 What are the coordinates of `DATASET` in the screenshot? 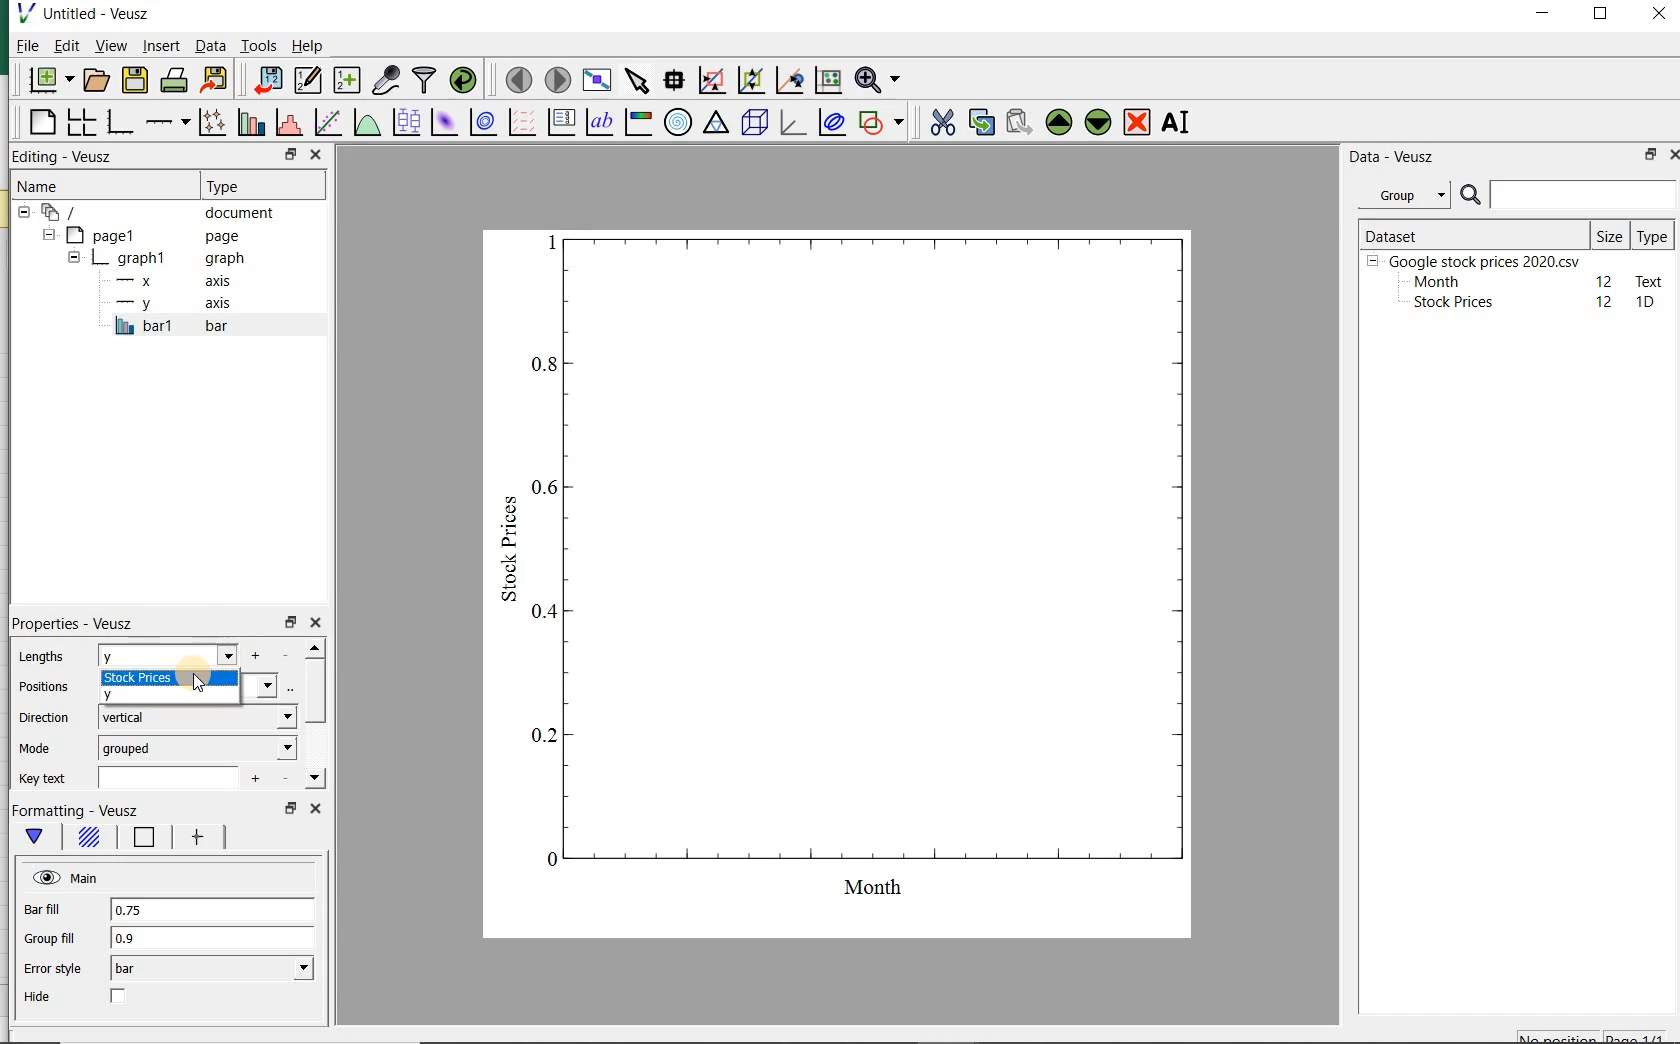 It's located at (1472, 232).